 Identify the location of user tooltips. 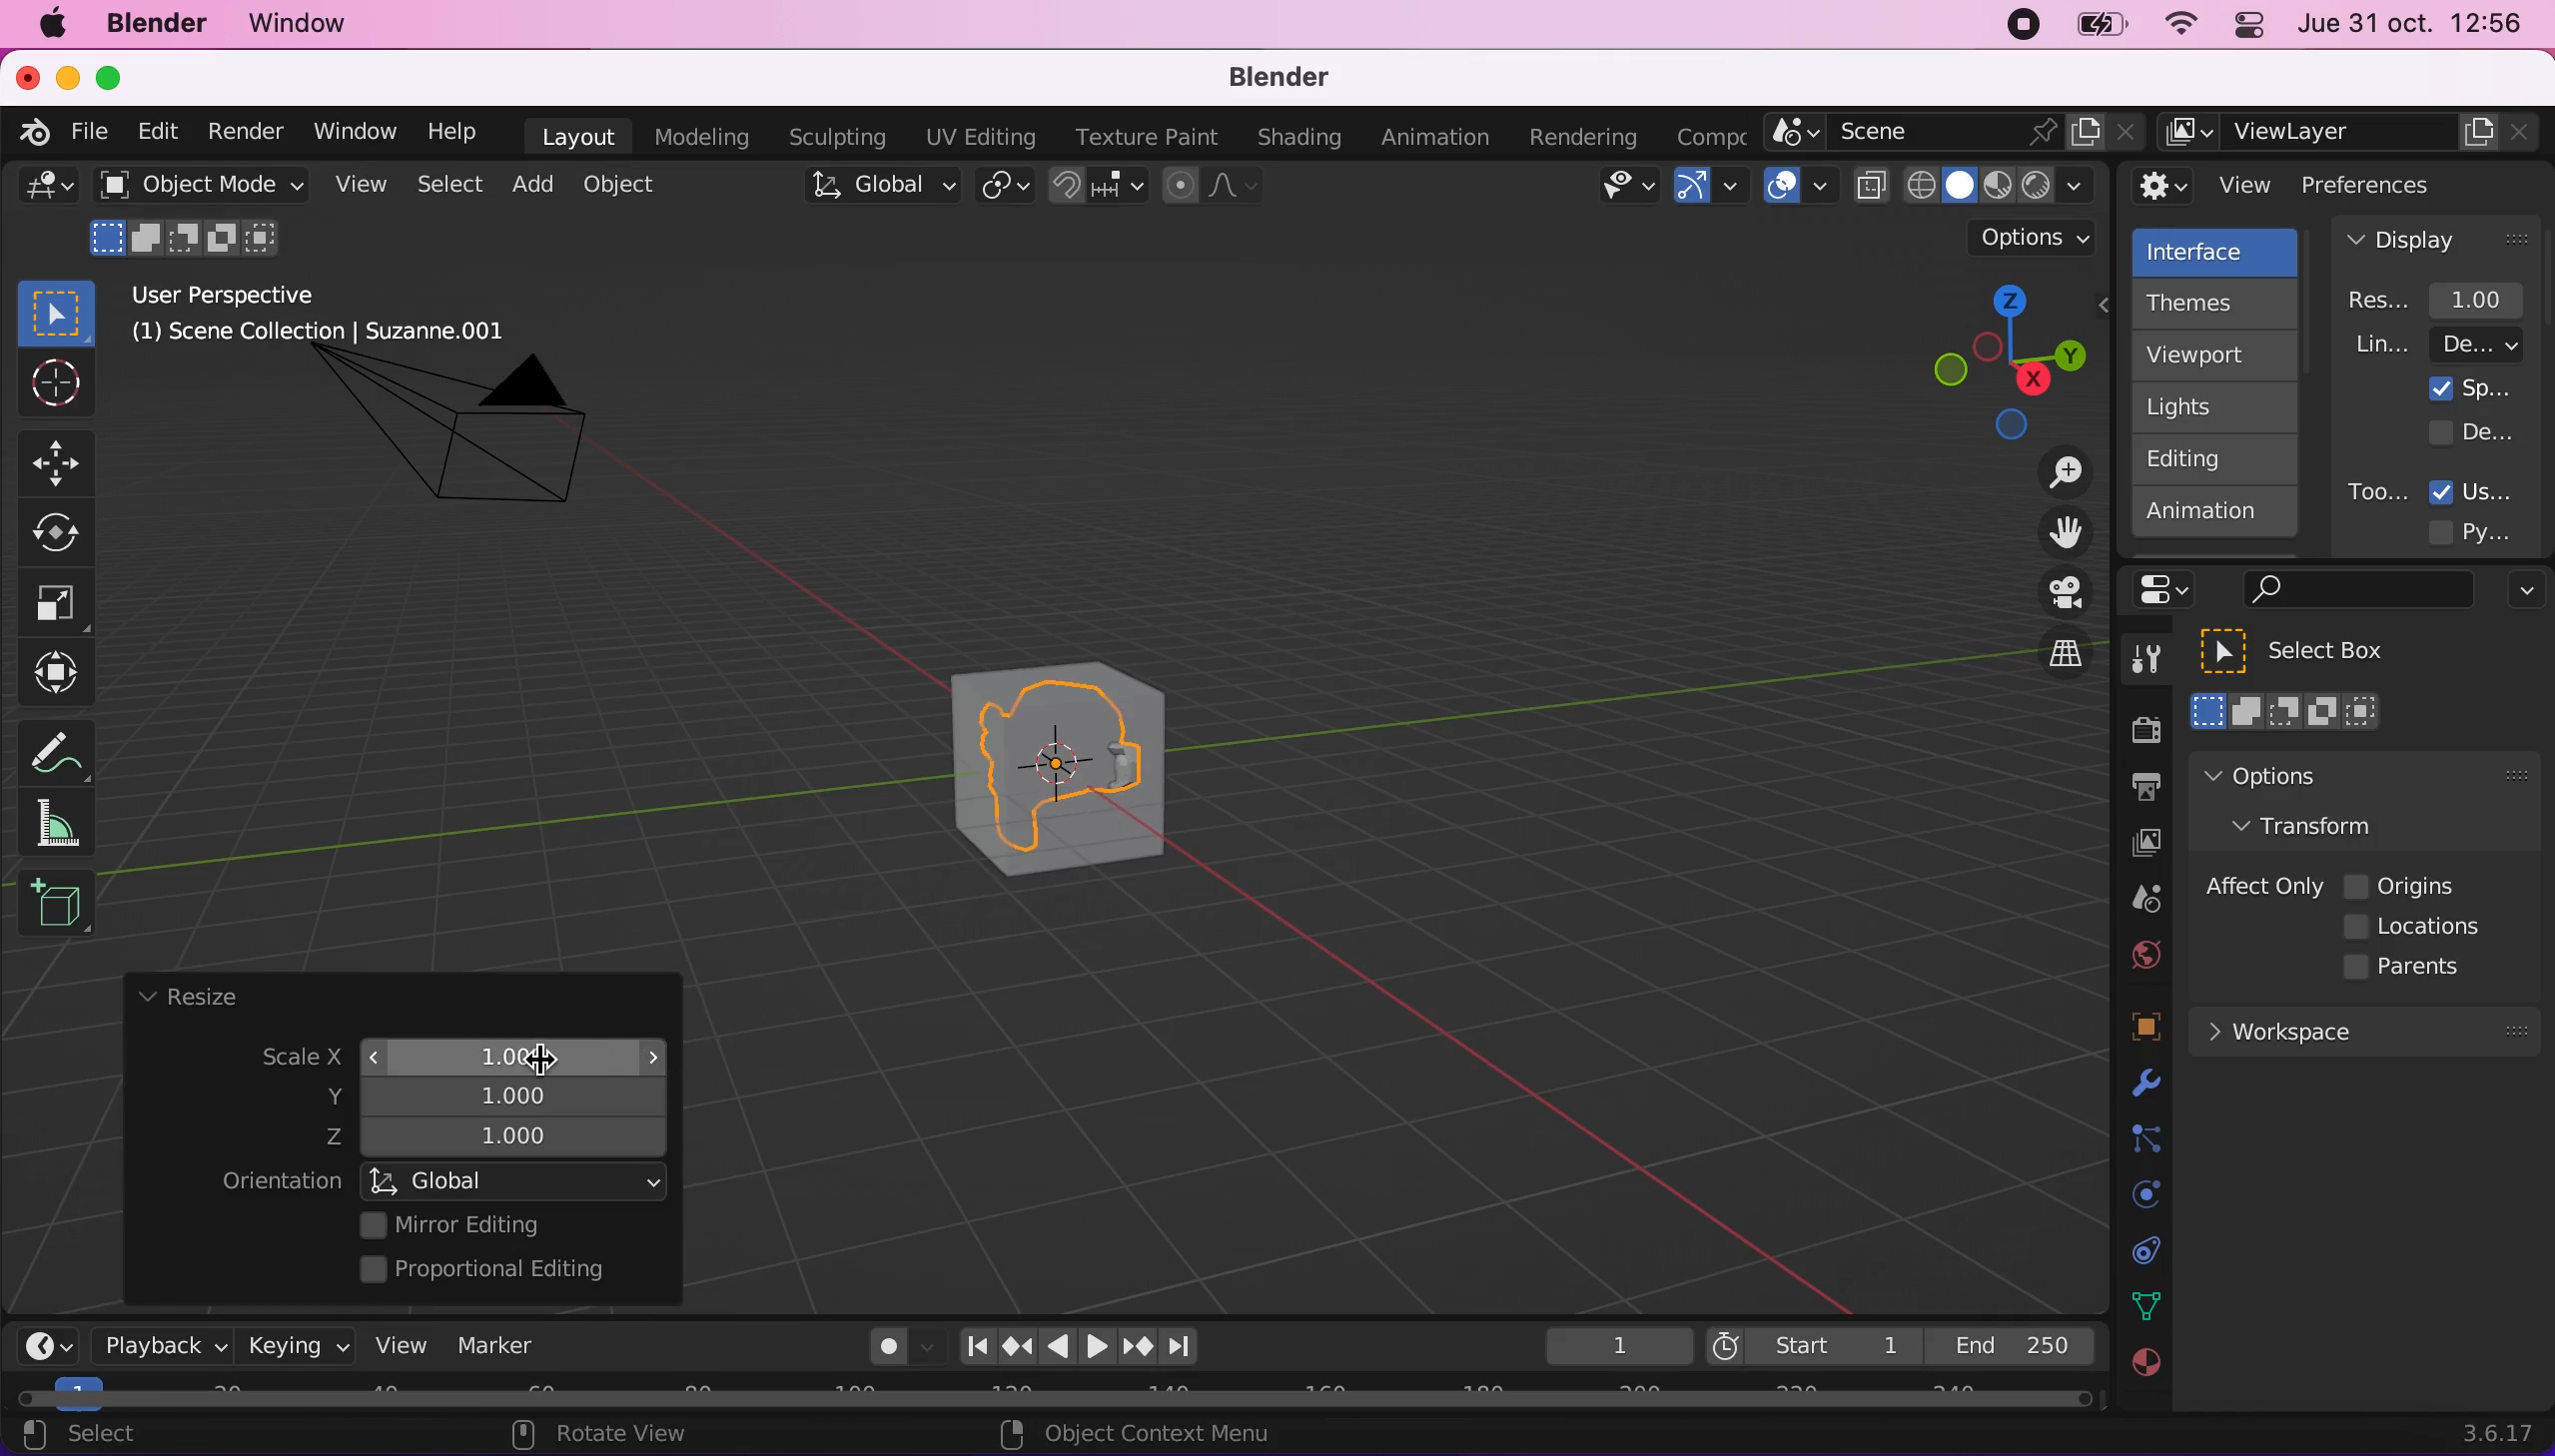
(2489, 489).